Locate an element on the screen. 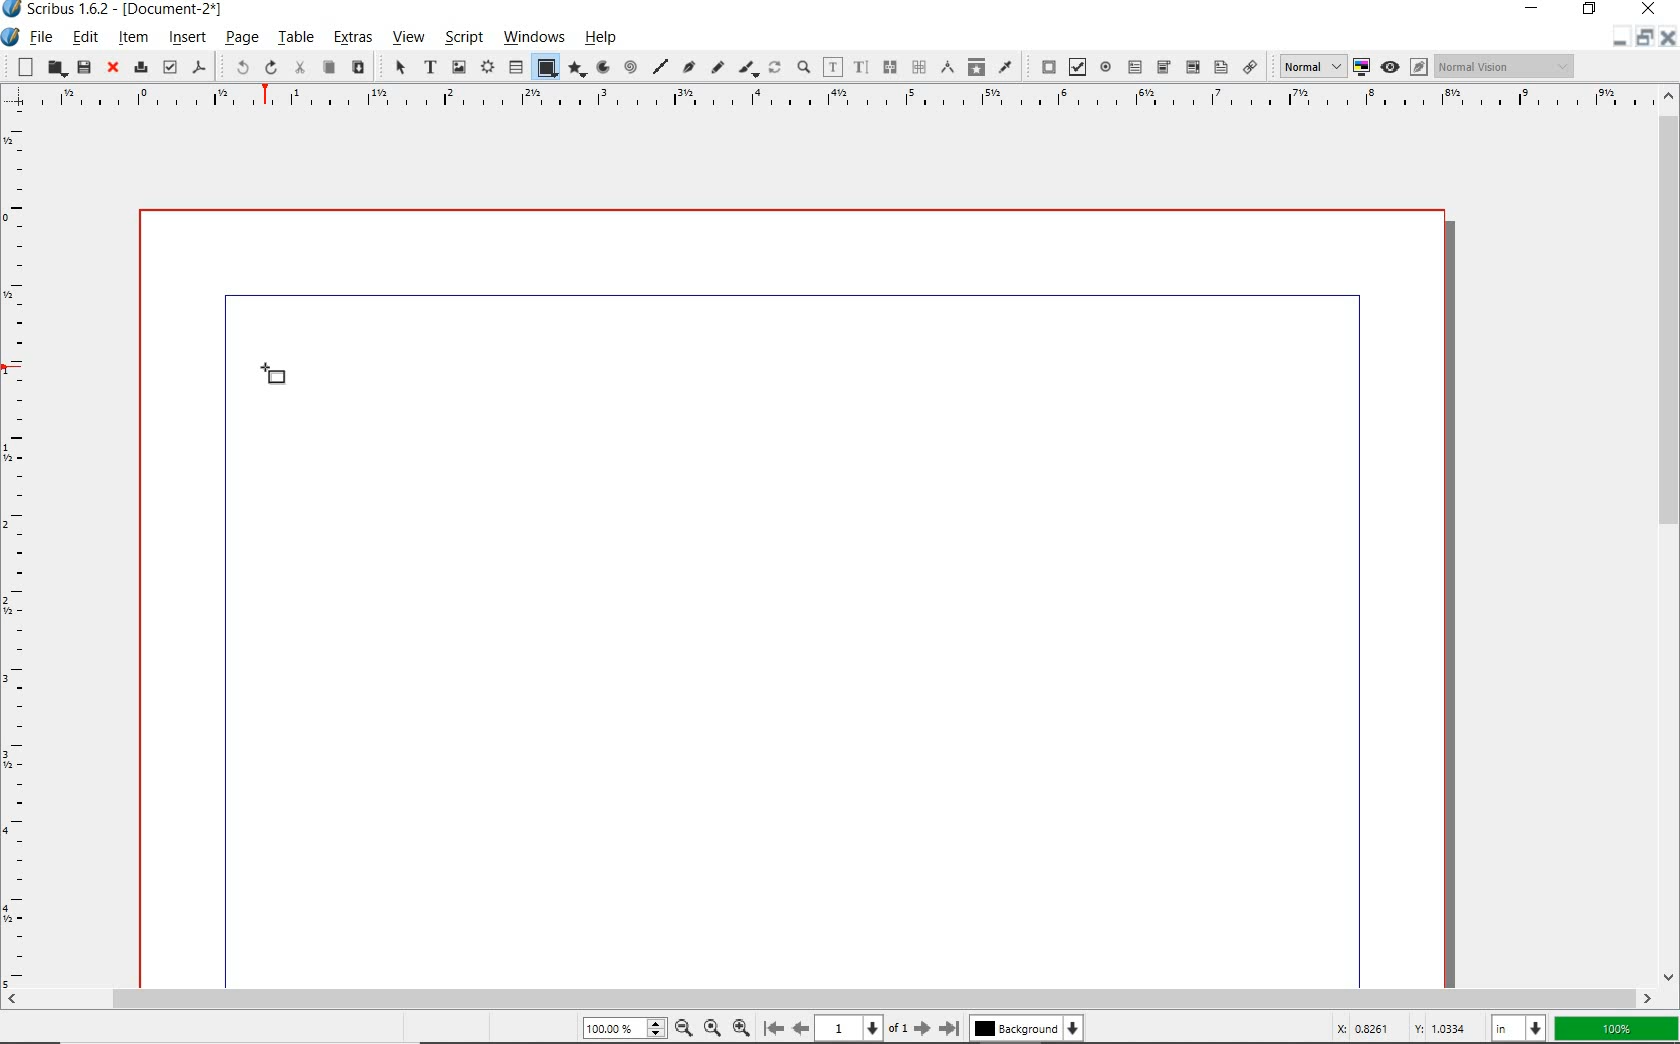 This screenshot has height=1044, width=1680. line is located at coordinates (661, 66).